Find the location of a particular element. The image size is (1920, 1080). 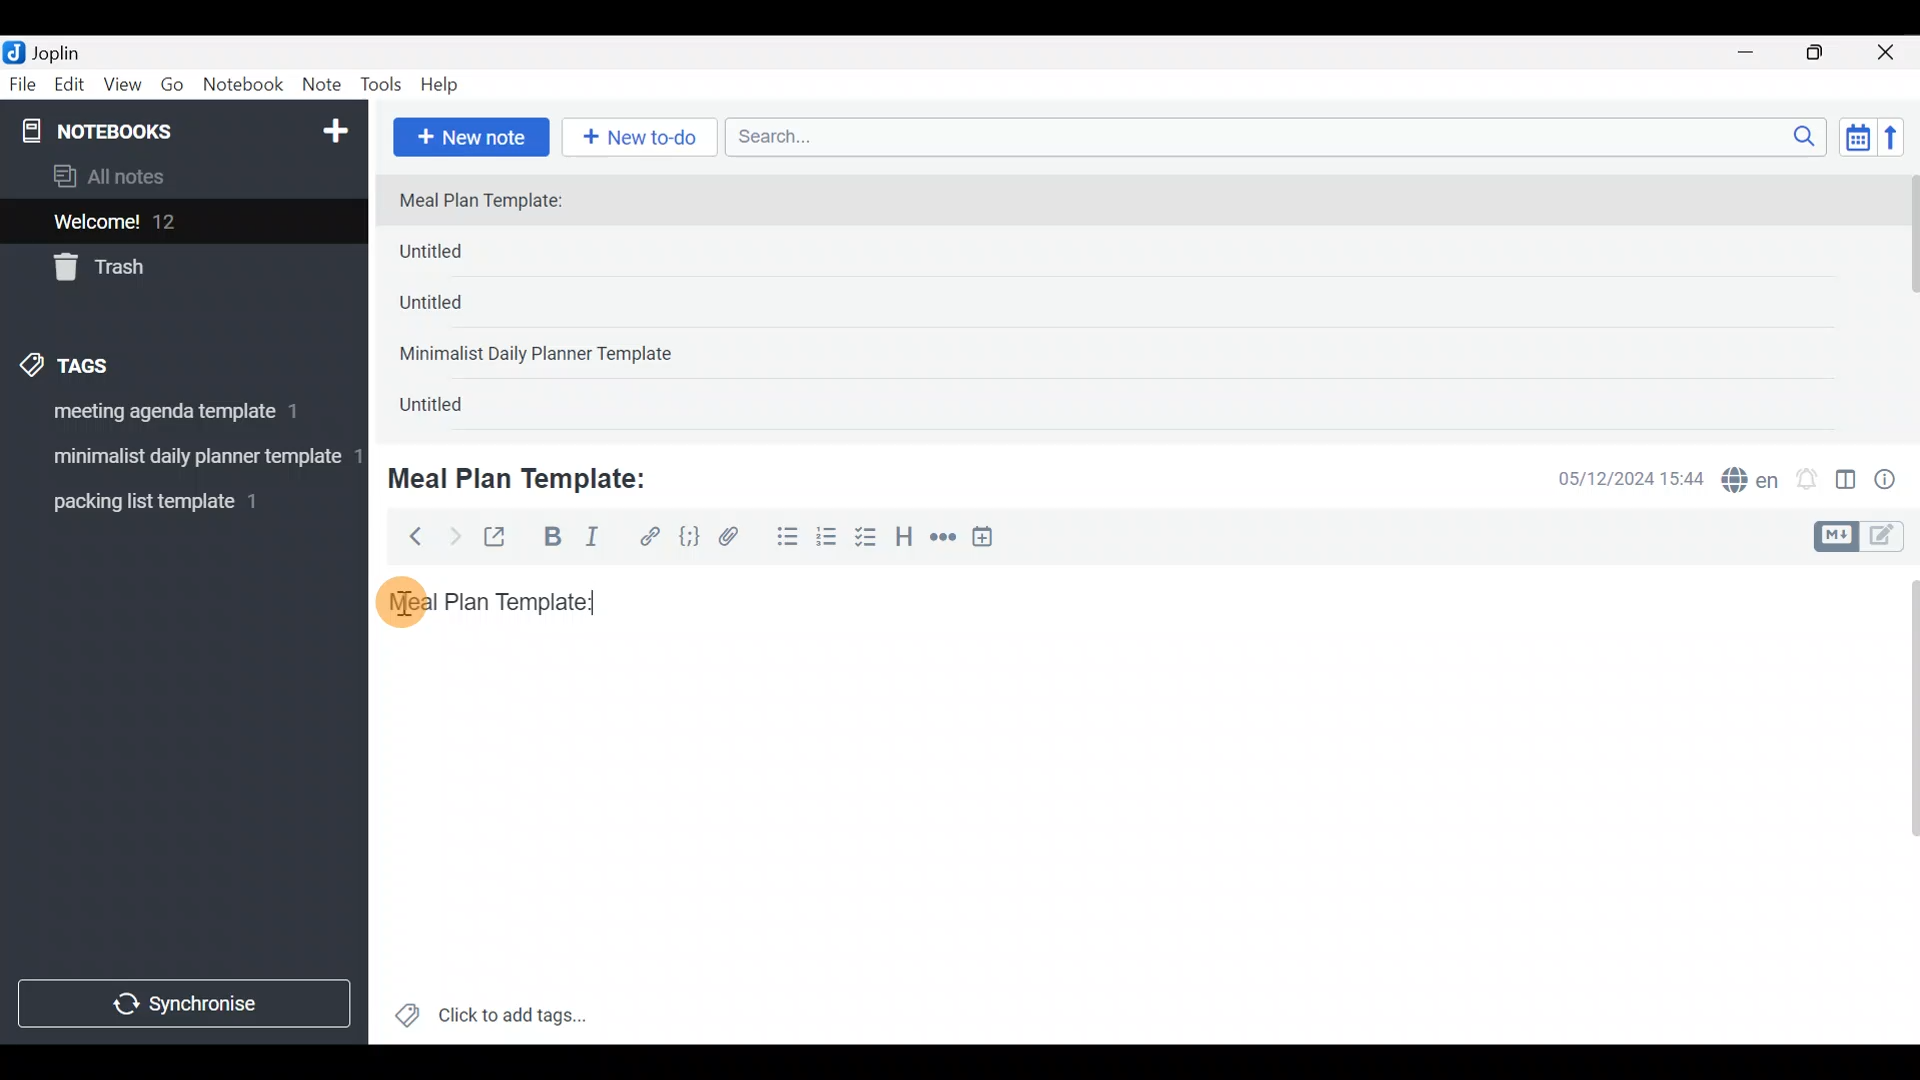

Note is located at coordinates (326, 86).